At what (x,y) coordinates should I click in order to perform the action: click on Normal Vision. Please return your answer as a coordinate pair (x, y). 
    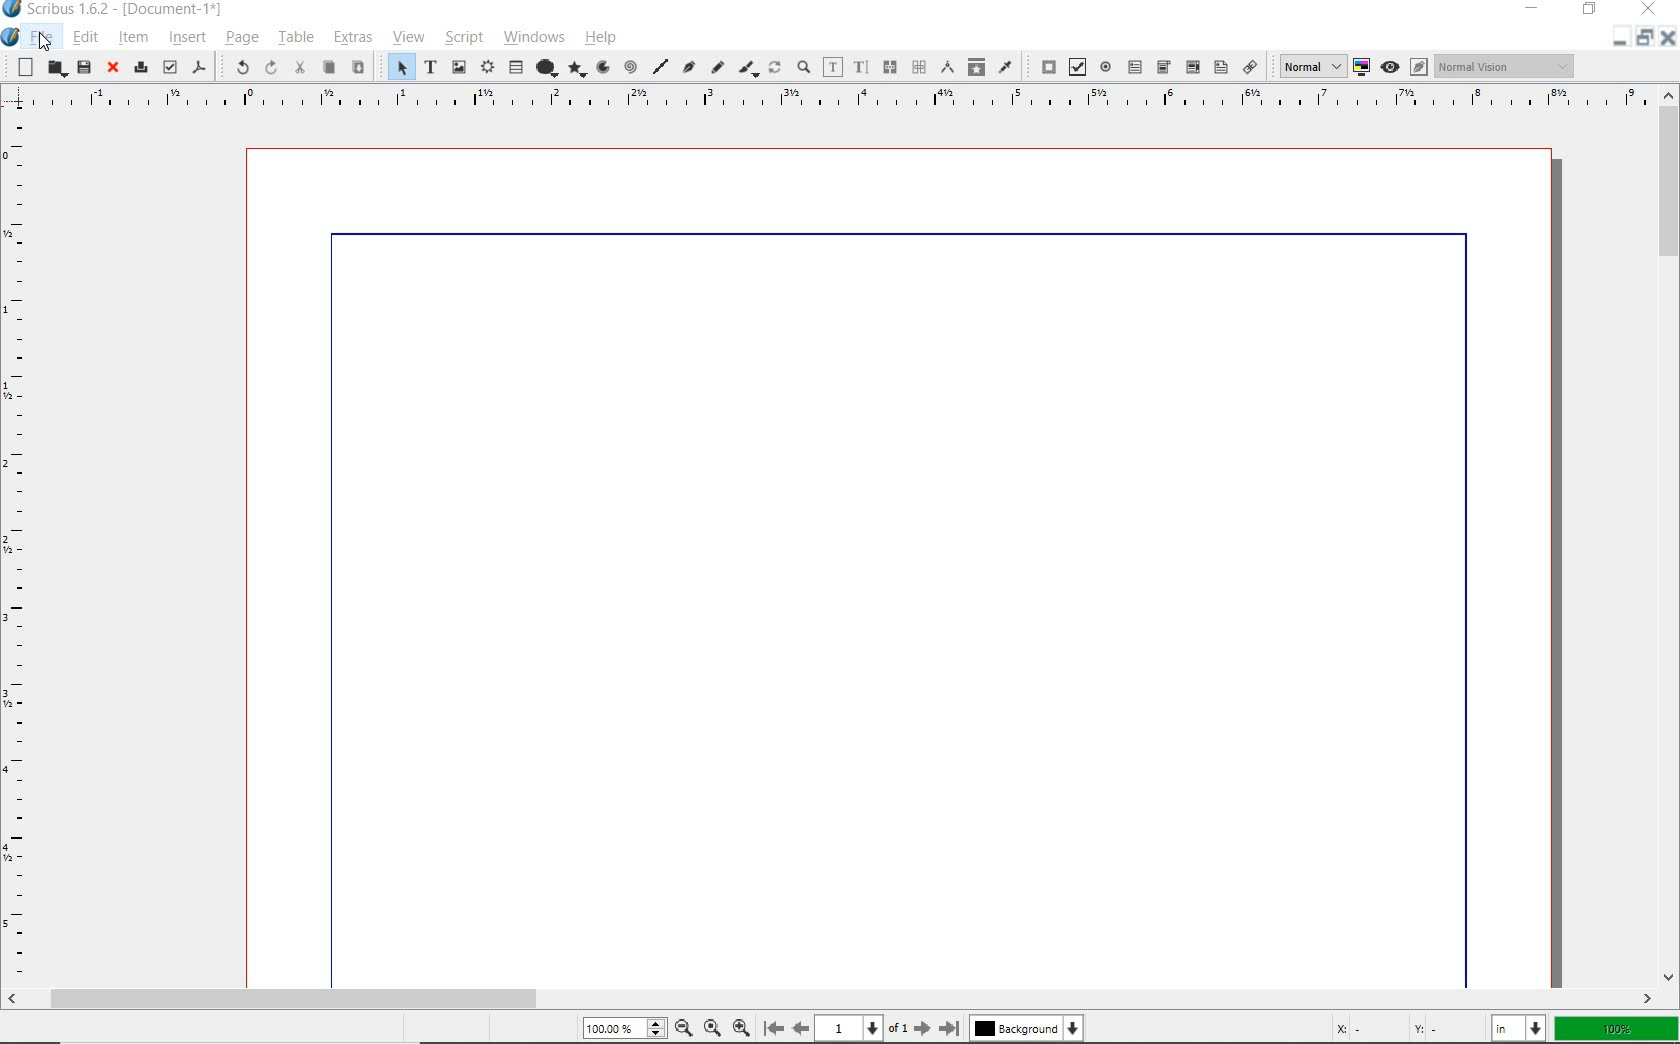
    Looking at the image, I should click on (1507, 65).